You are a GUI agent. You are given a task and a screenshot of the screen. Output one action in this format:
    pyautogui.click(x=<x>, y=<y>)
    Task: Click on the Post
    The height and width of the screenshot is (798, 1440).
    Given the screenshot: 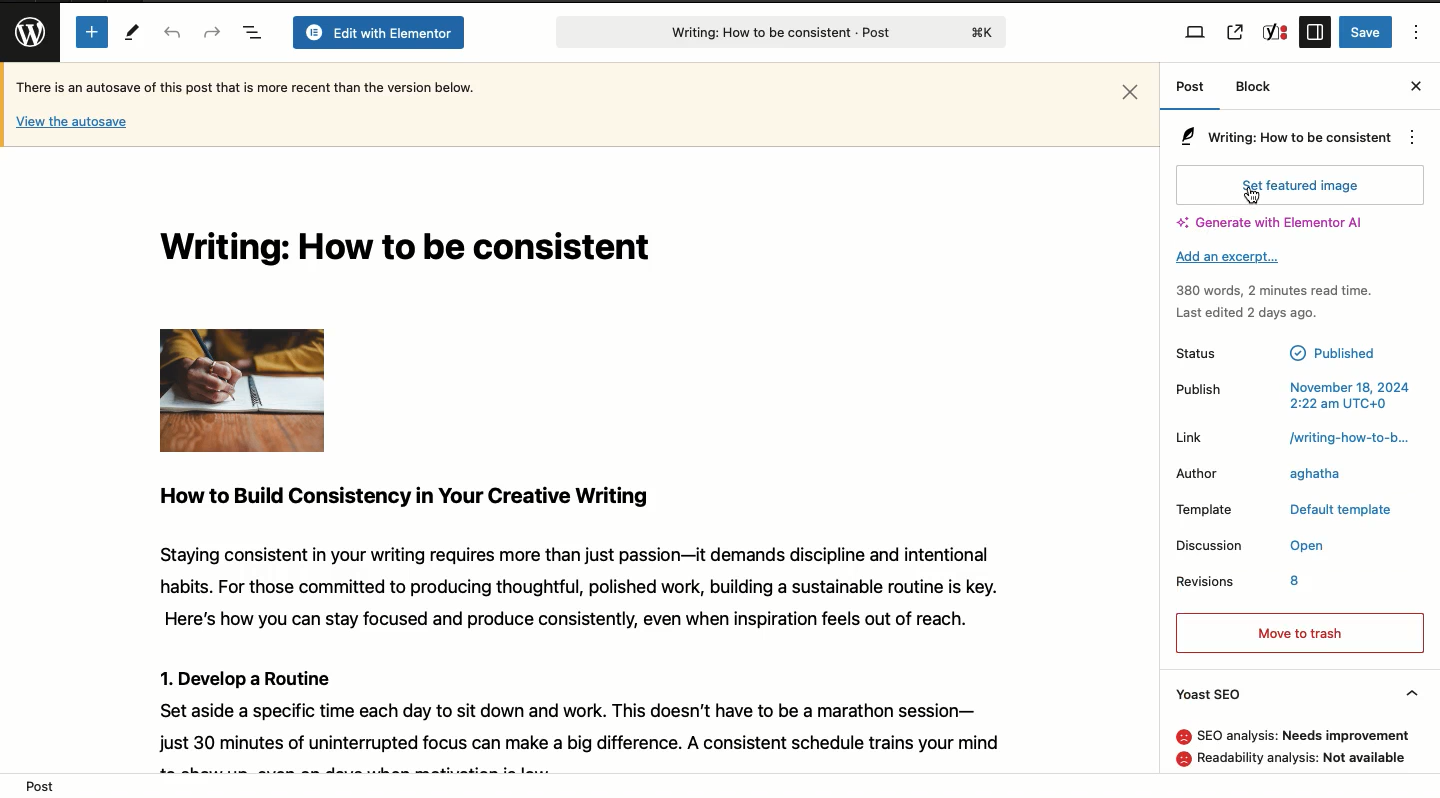 What is the action you would take?
    pyautogui.click(x=38, y=784)
    